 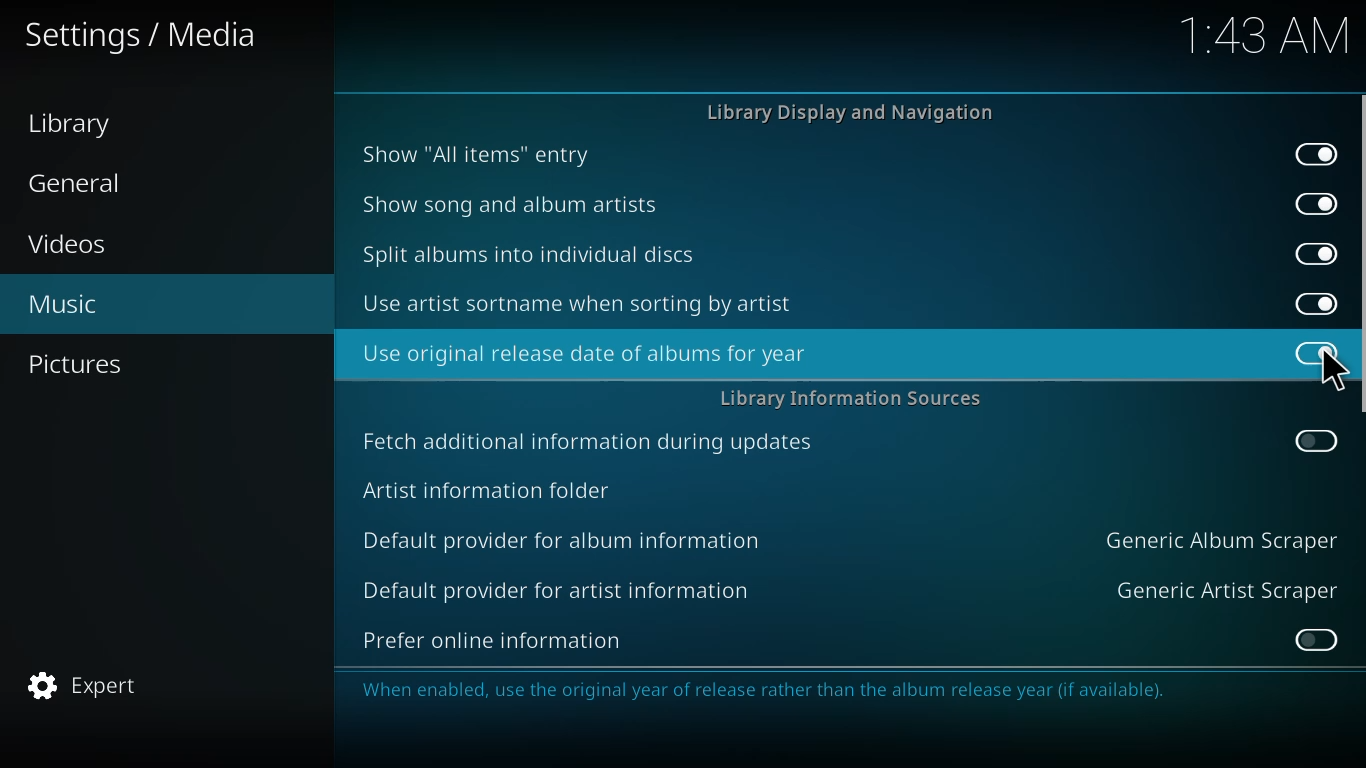 What do you see at coordinates (1332, 371) in the screenshot?
I see `cursor` at bounding box center [1332, 371].